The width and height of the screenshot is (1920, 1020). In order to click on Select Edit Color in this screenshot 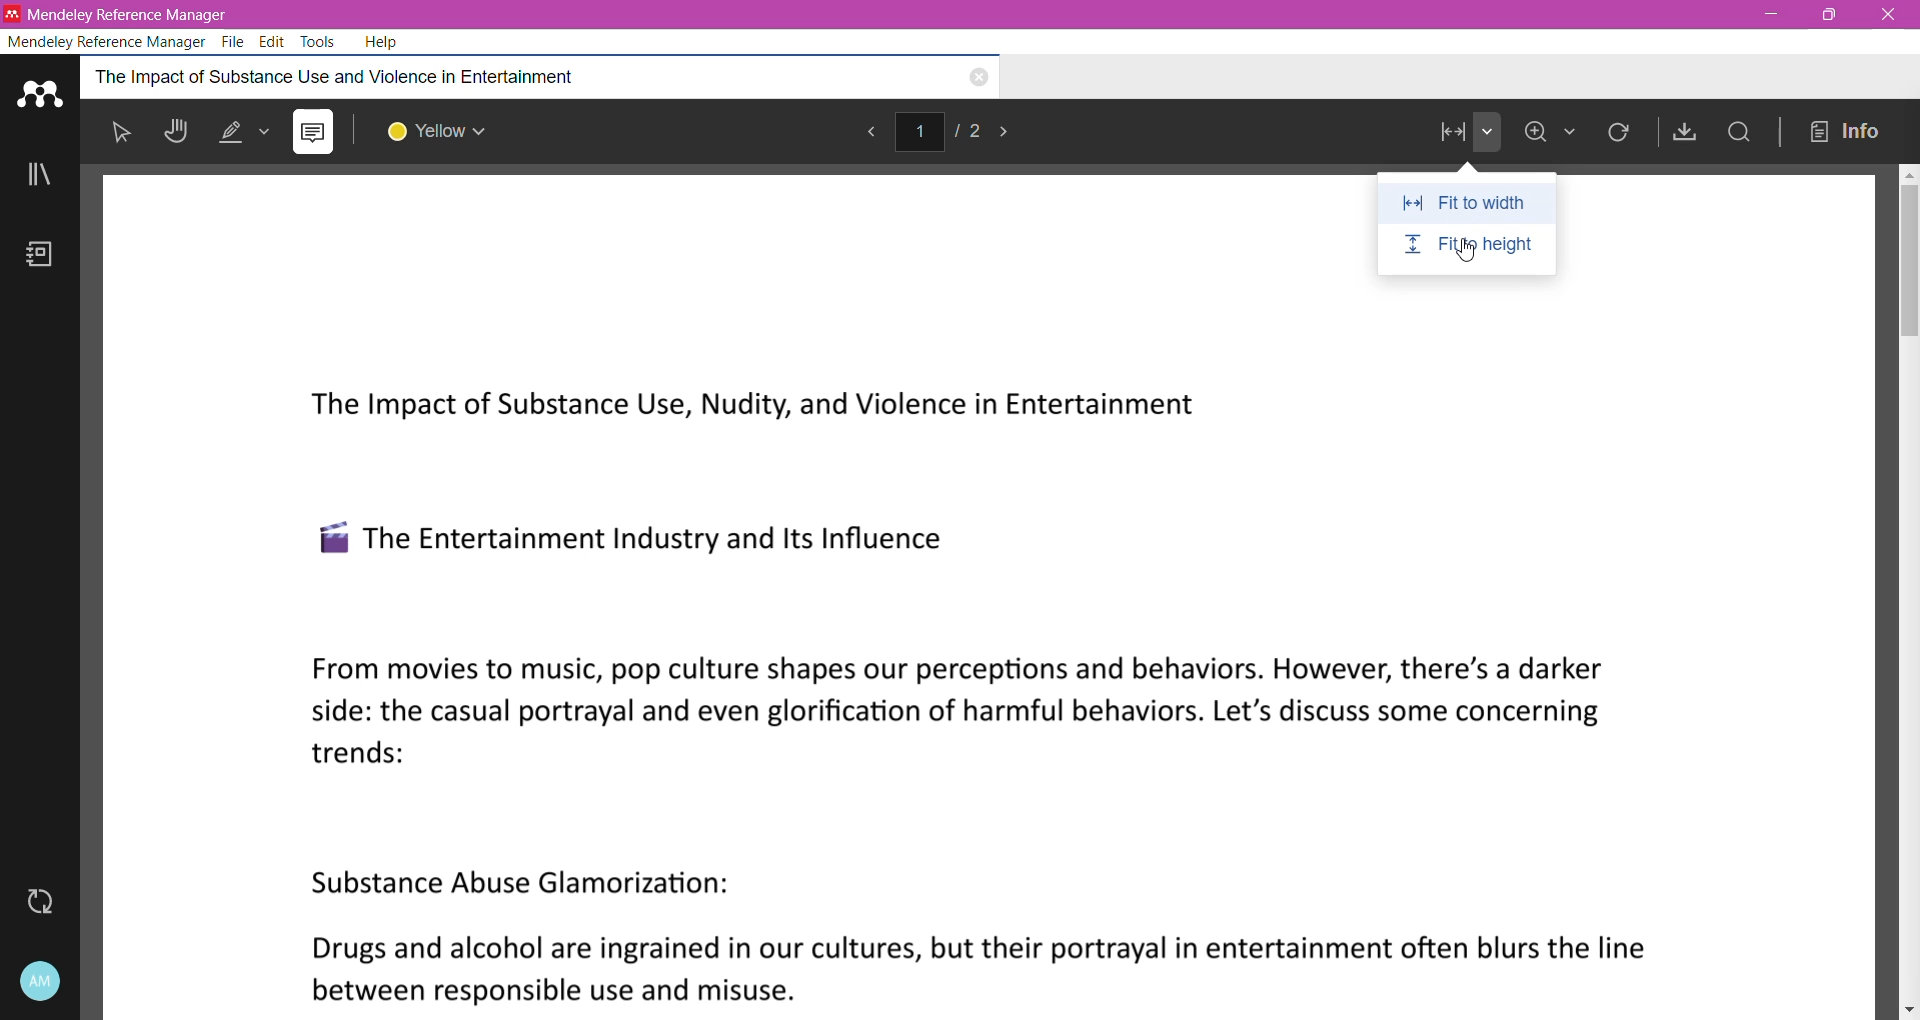, I will do `click(447, 132)`.